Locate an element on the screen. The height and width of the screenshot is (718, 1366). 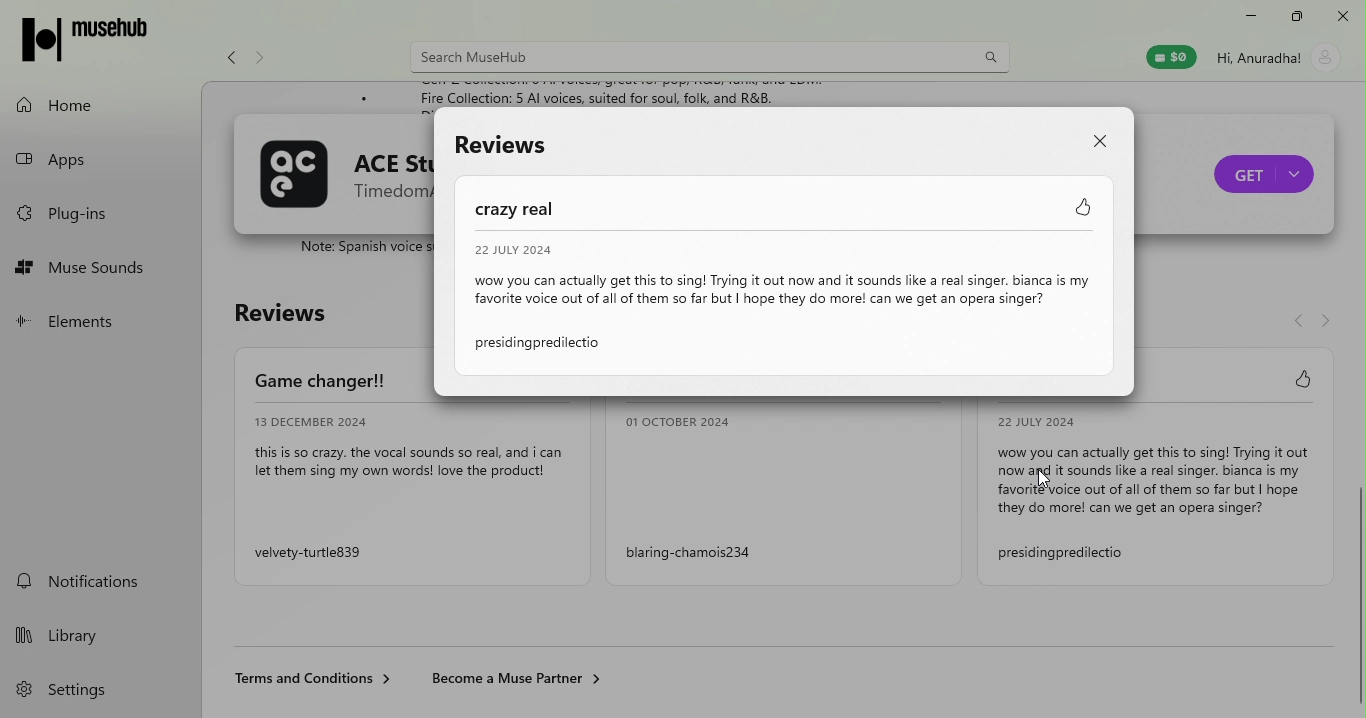
Become a muse partner is located at coordinates (520, 680).